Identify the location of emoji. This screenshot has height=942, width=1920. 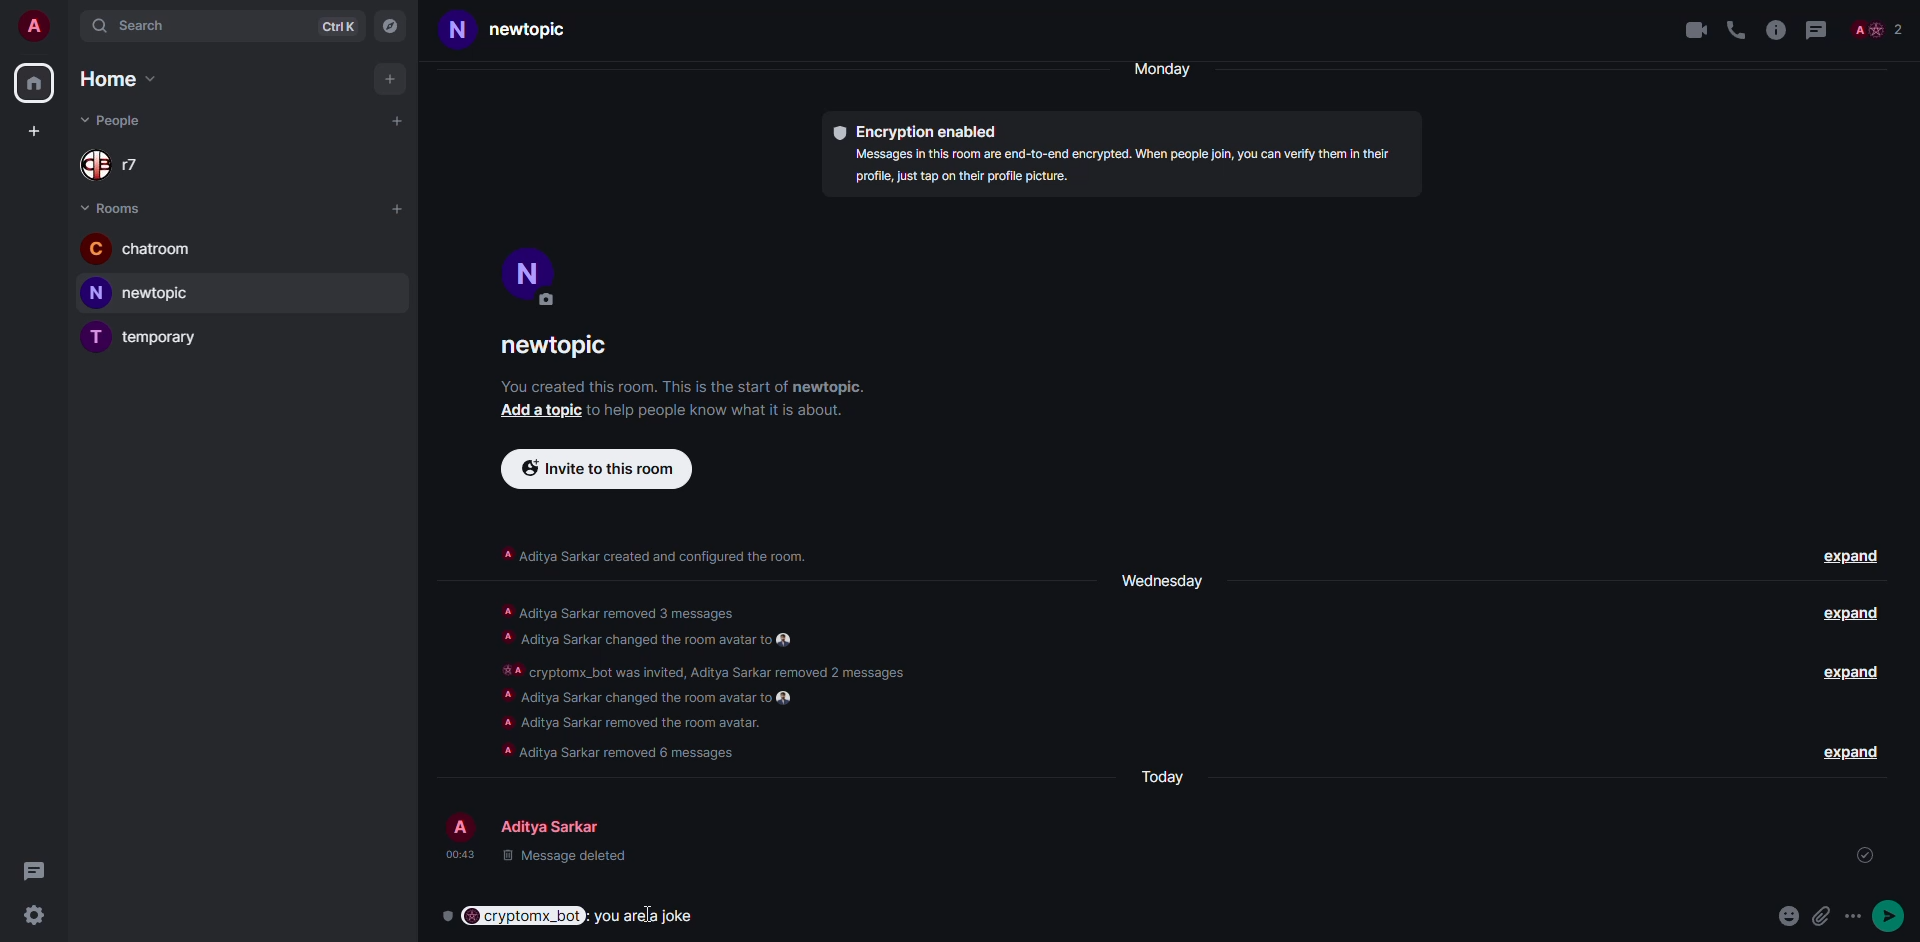
(1789, 914).